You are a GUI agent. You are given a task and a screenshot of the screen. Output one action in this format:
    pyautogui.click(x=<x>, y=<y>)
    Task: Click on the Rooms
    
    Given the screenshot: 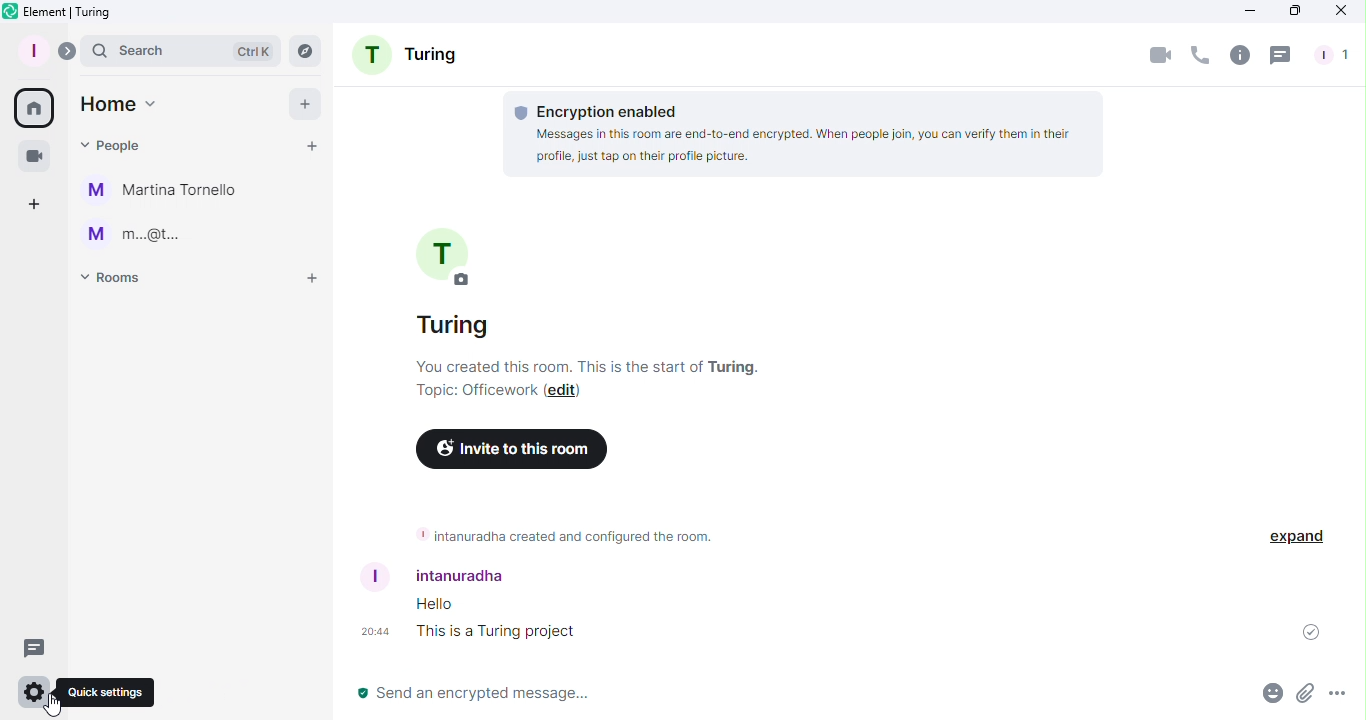 What is the action you would take?
    pyautogui.click(x=120, y=283)
    